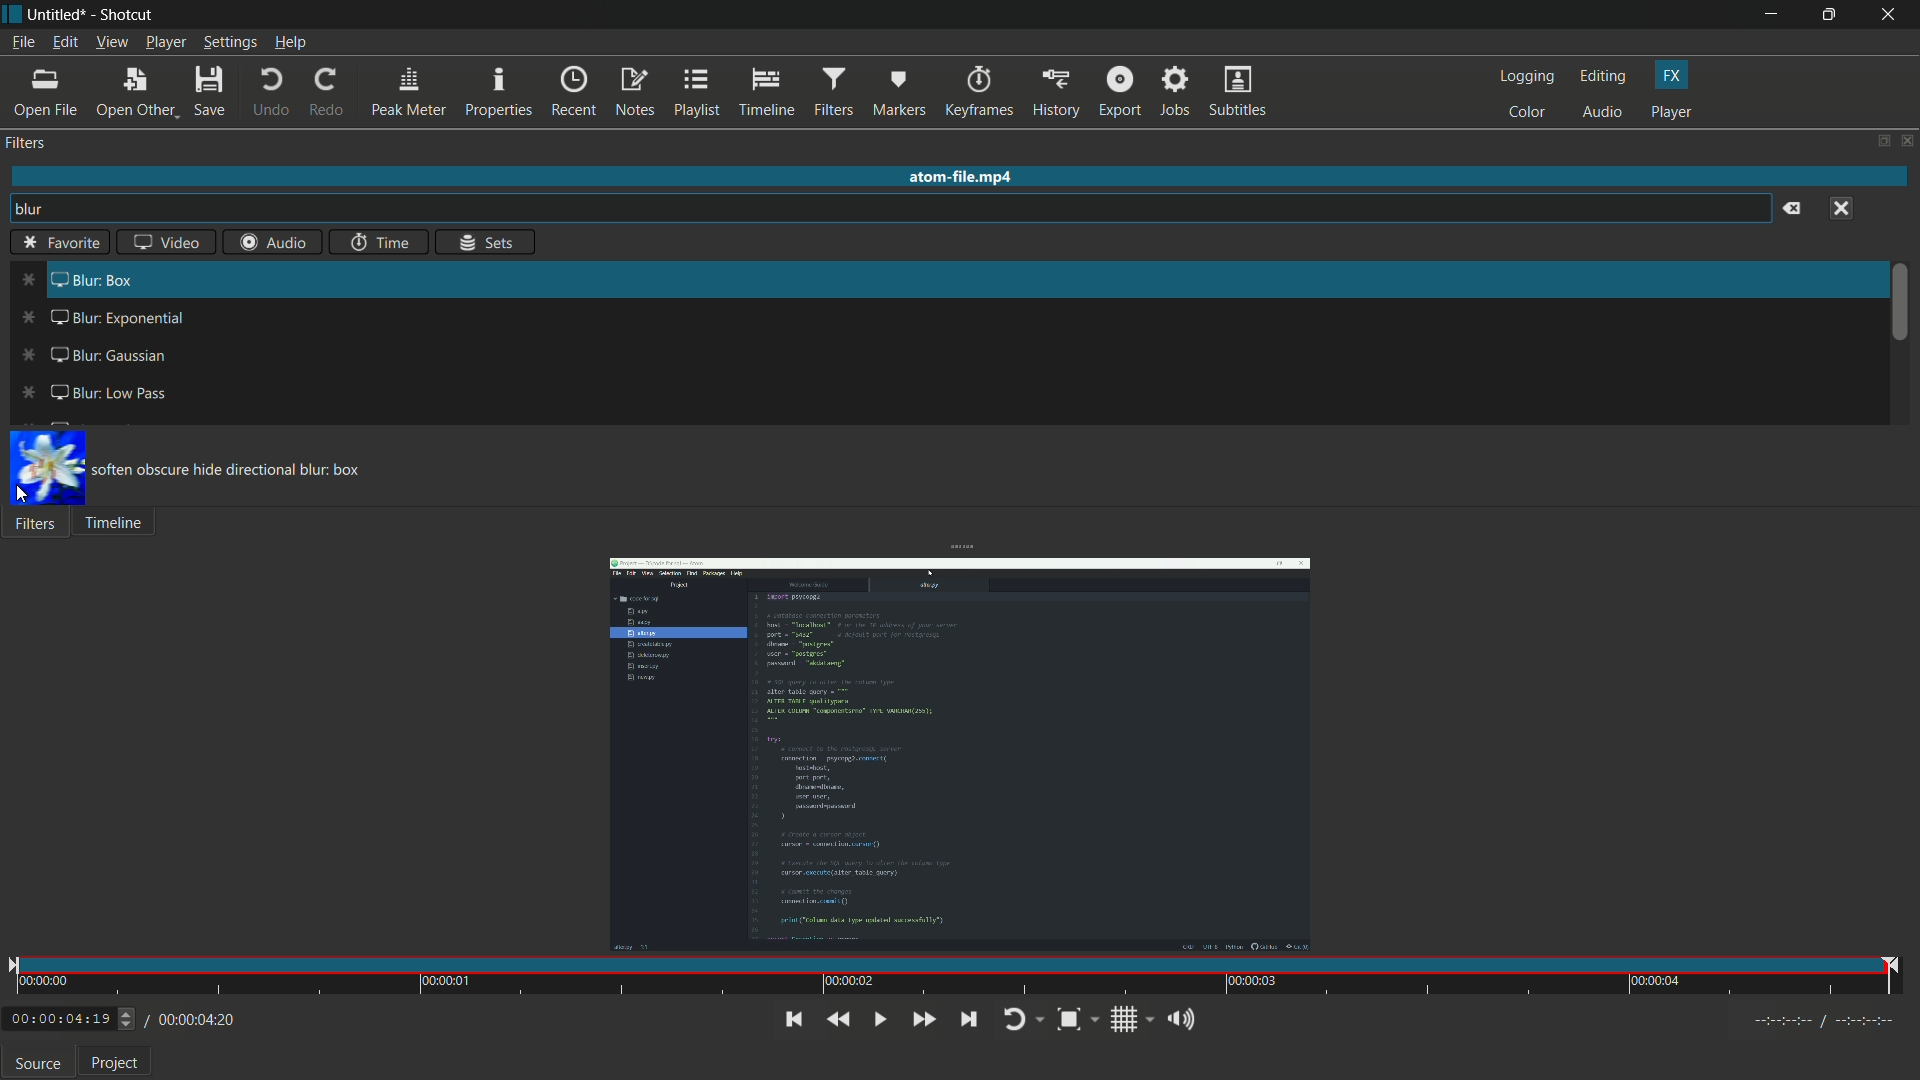 The width and height of the screenshot is (1920, 1080). What do you see at coordinates (958, 754) in the screenshot?
I see `opened file` at bounding box center [958, 754].